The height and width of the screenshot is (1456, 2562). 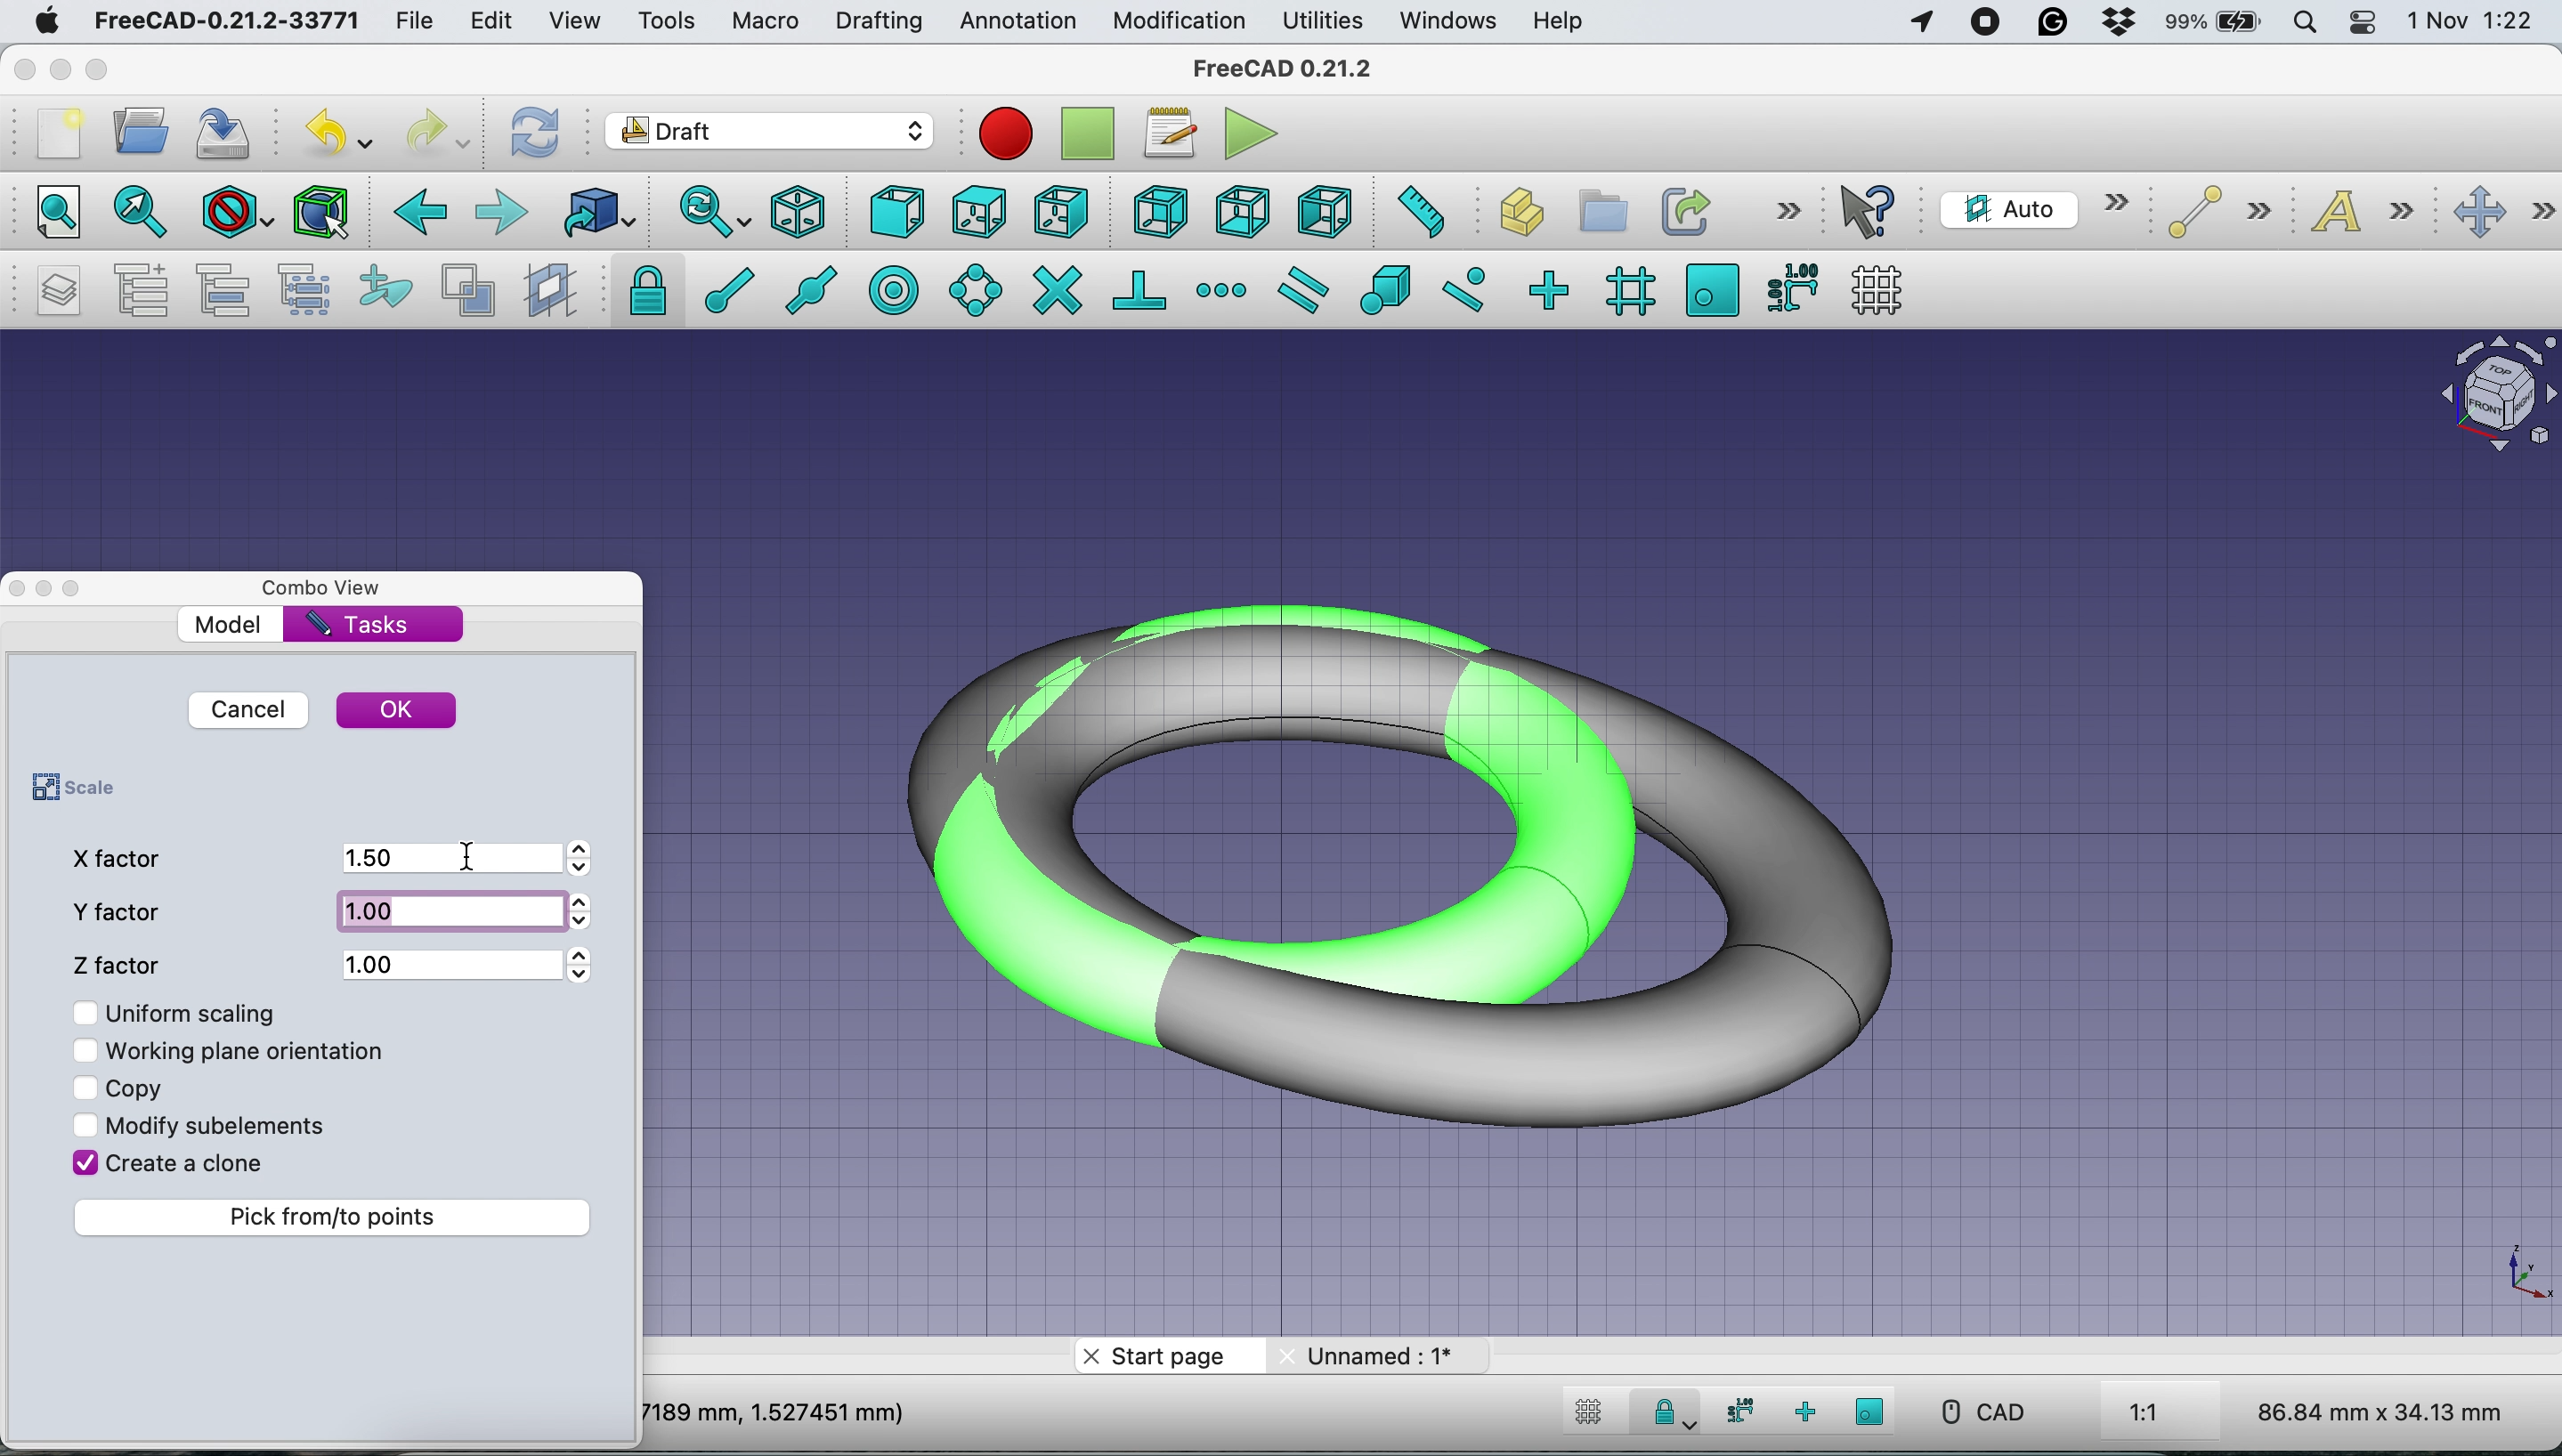 I want to click on bounding box, so click(x=322, y=213).